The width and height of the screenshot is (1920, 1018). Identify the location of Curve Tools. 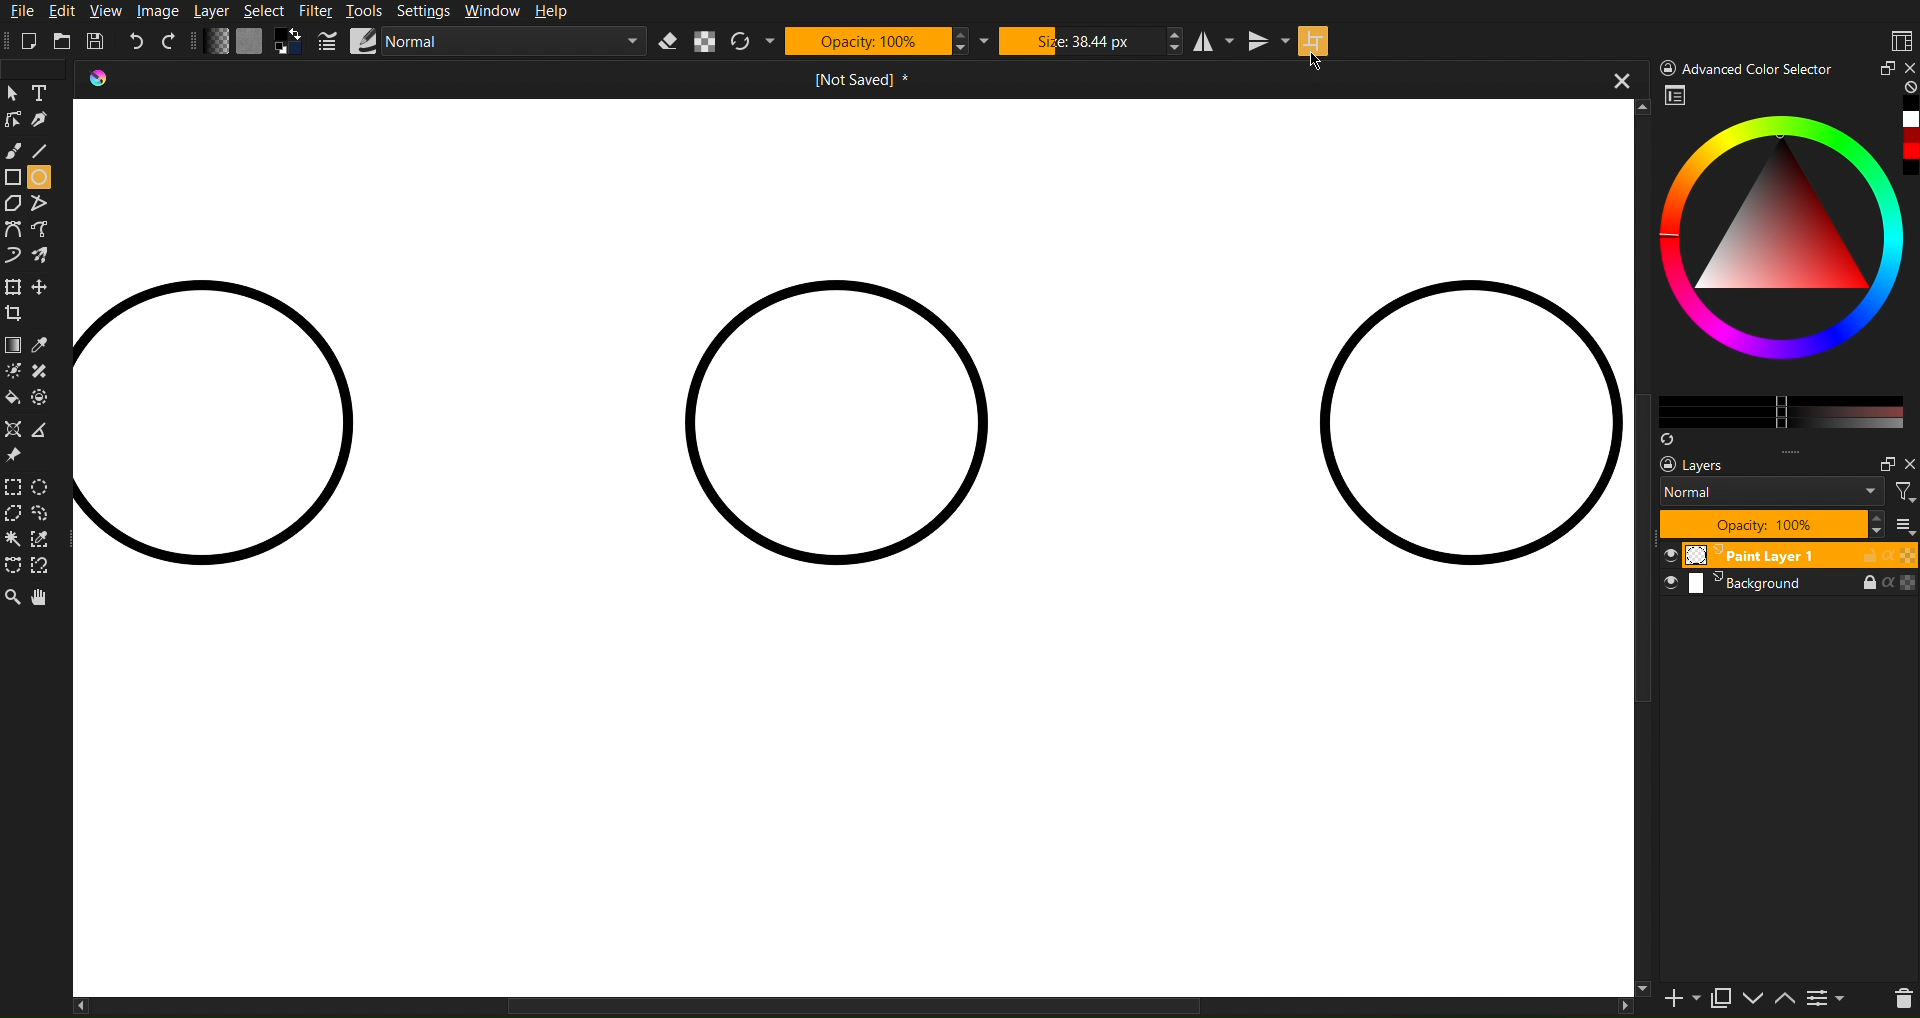
(13, 230).